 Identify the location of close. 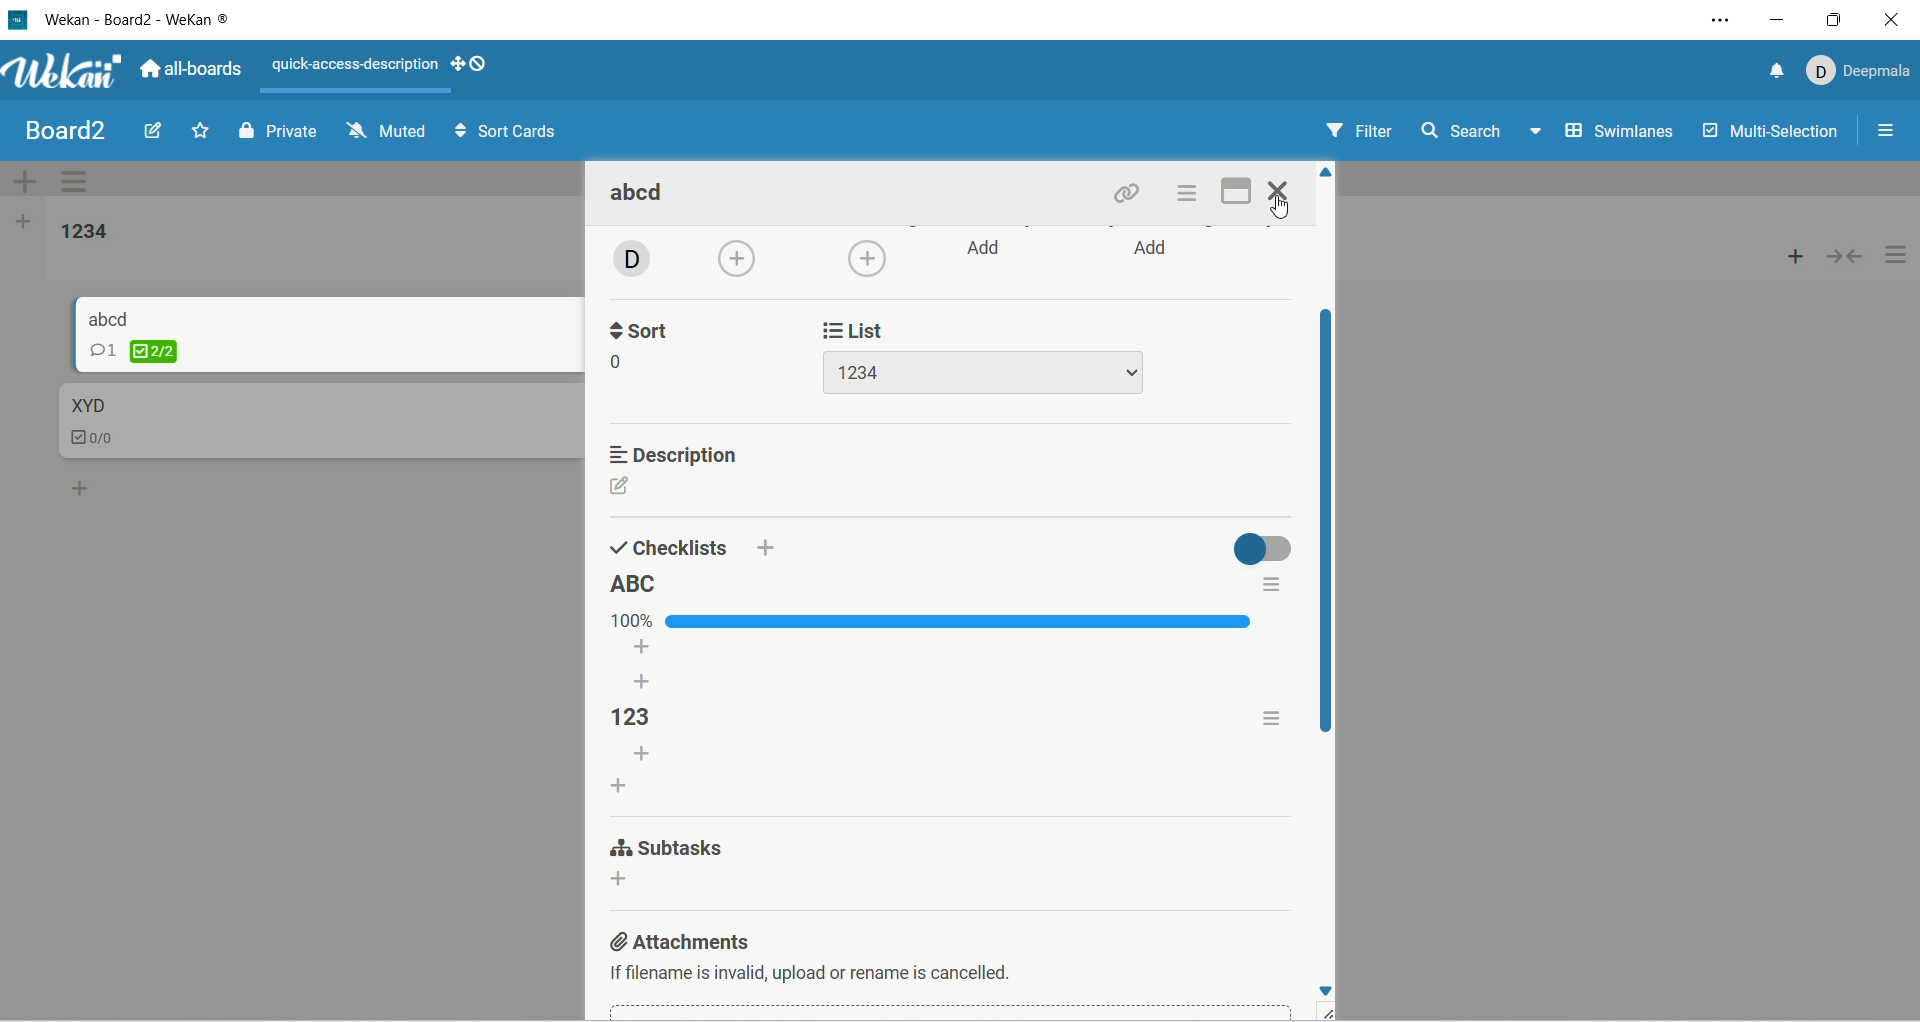
(1883, 22).